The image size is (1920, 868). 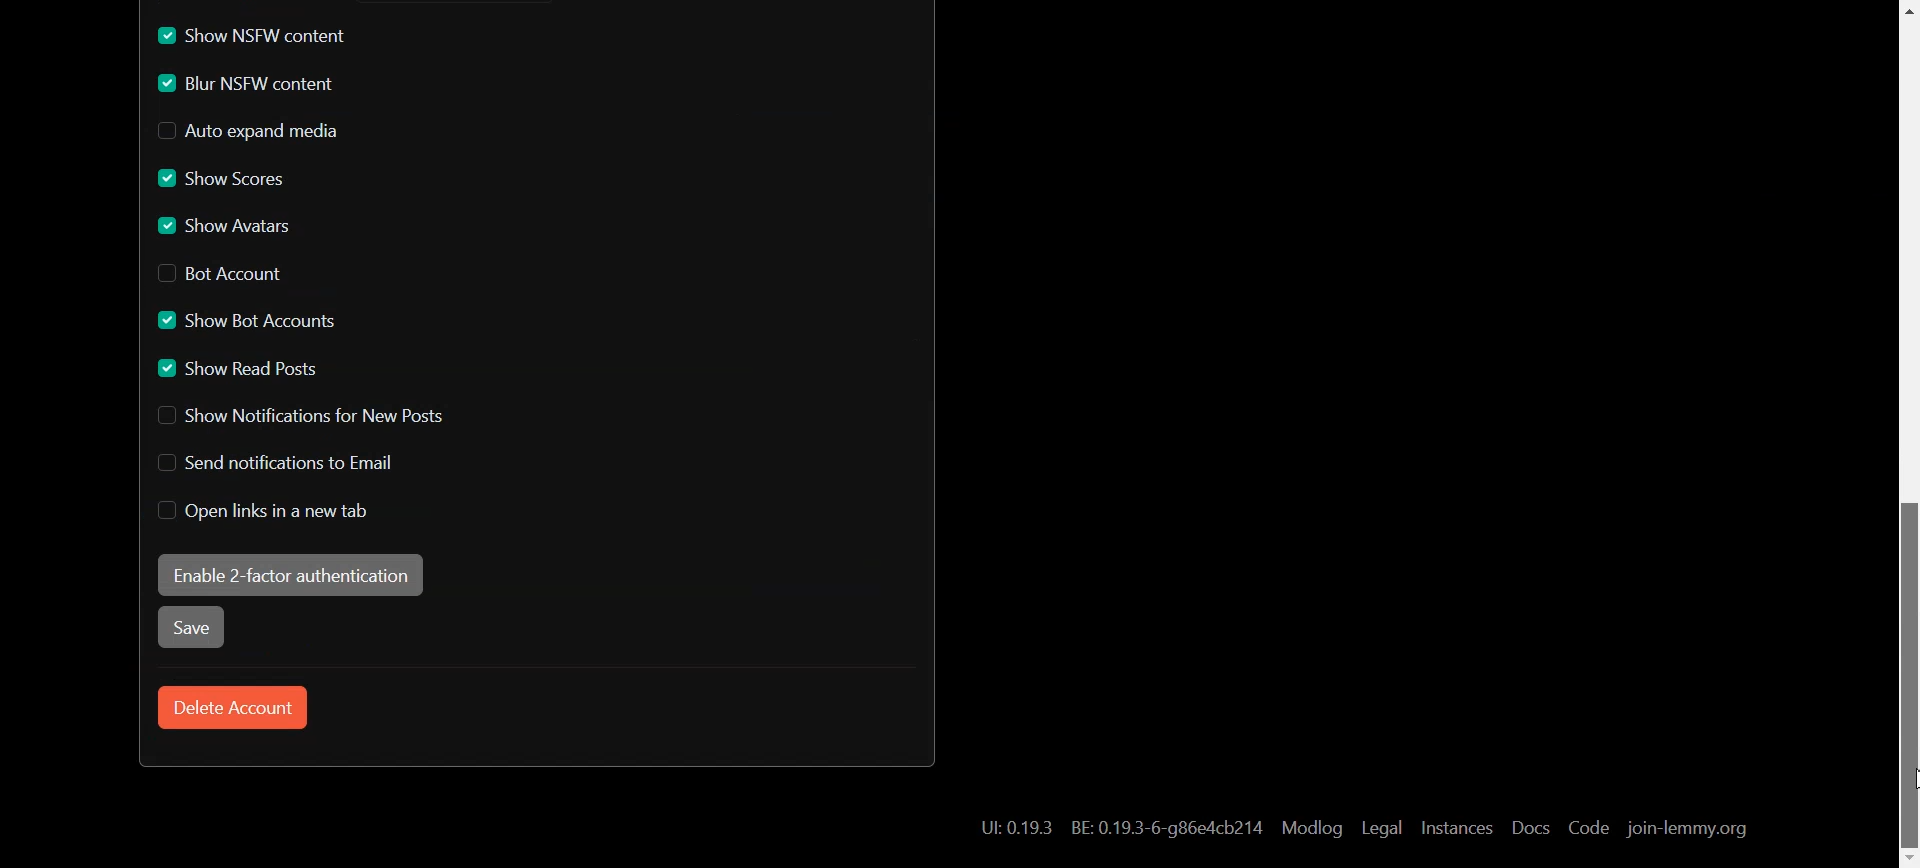 What do you see at coordinates (1908, 786) in the screenshot?
I see `cursor` at bounding box center [1908, 786].